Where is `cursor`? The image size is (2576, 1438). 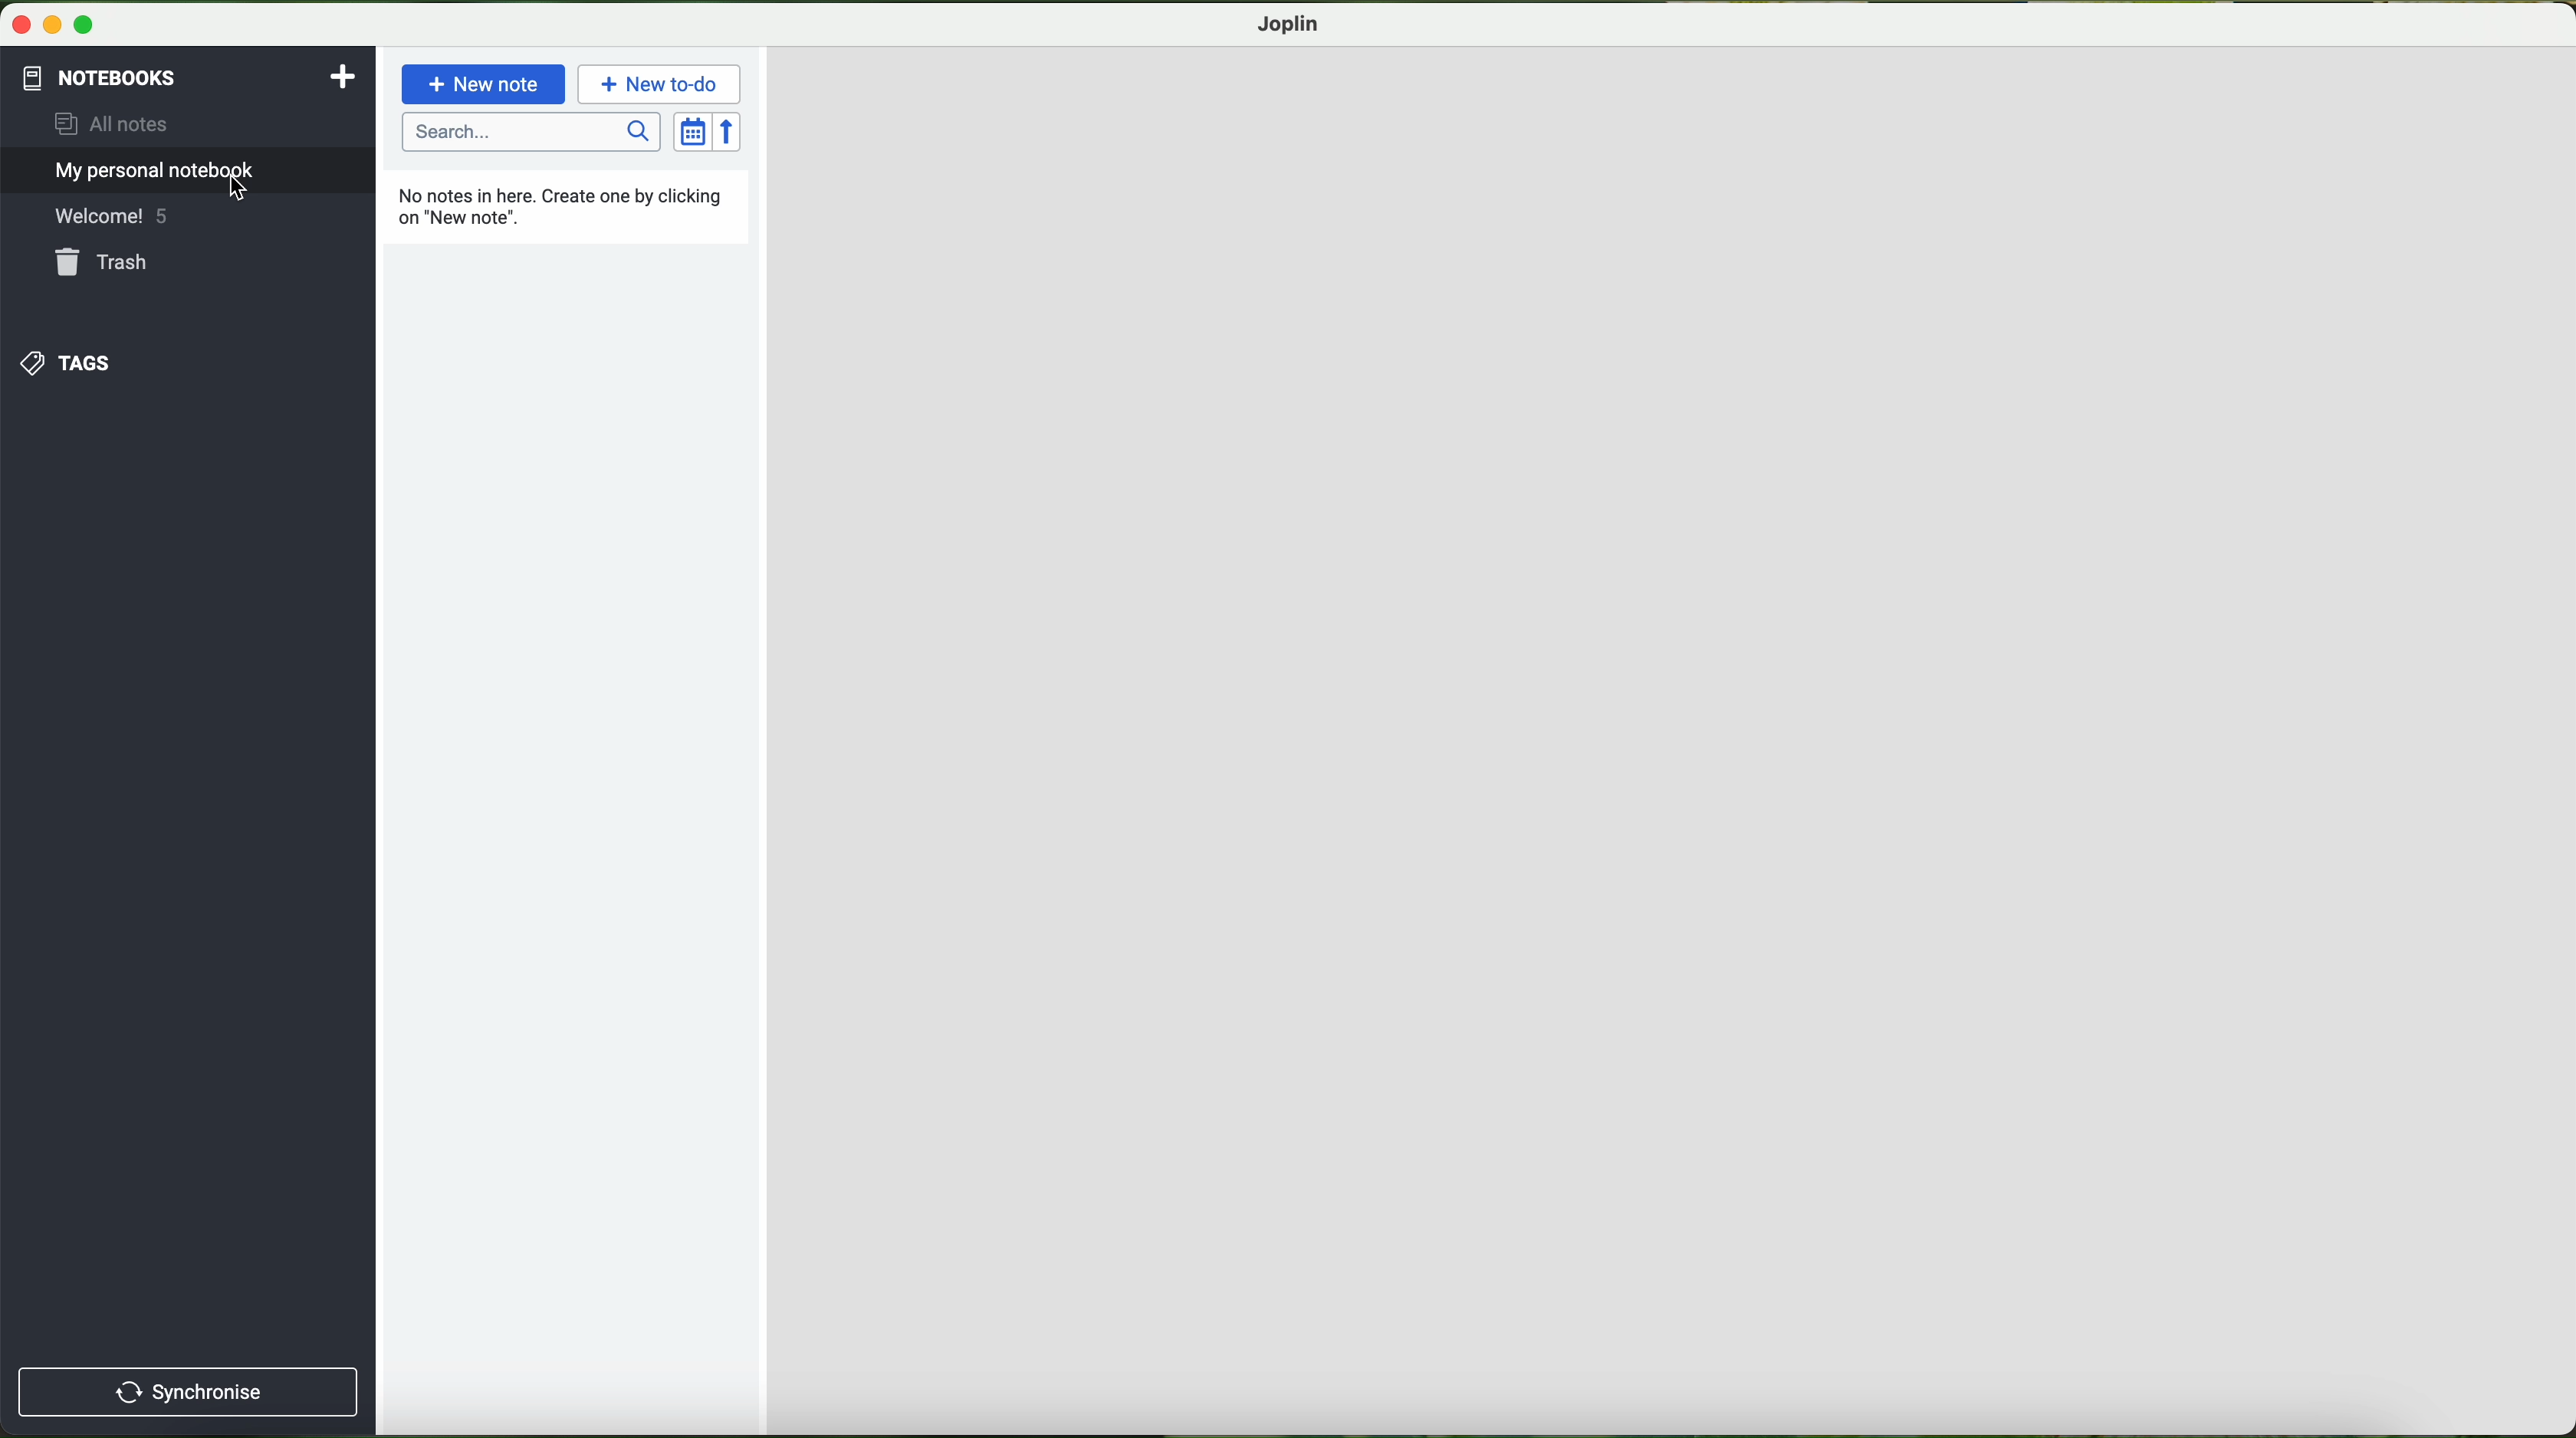 cursor is located at coordinates (238, 188).